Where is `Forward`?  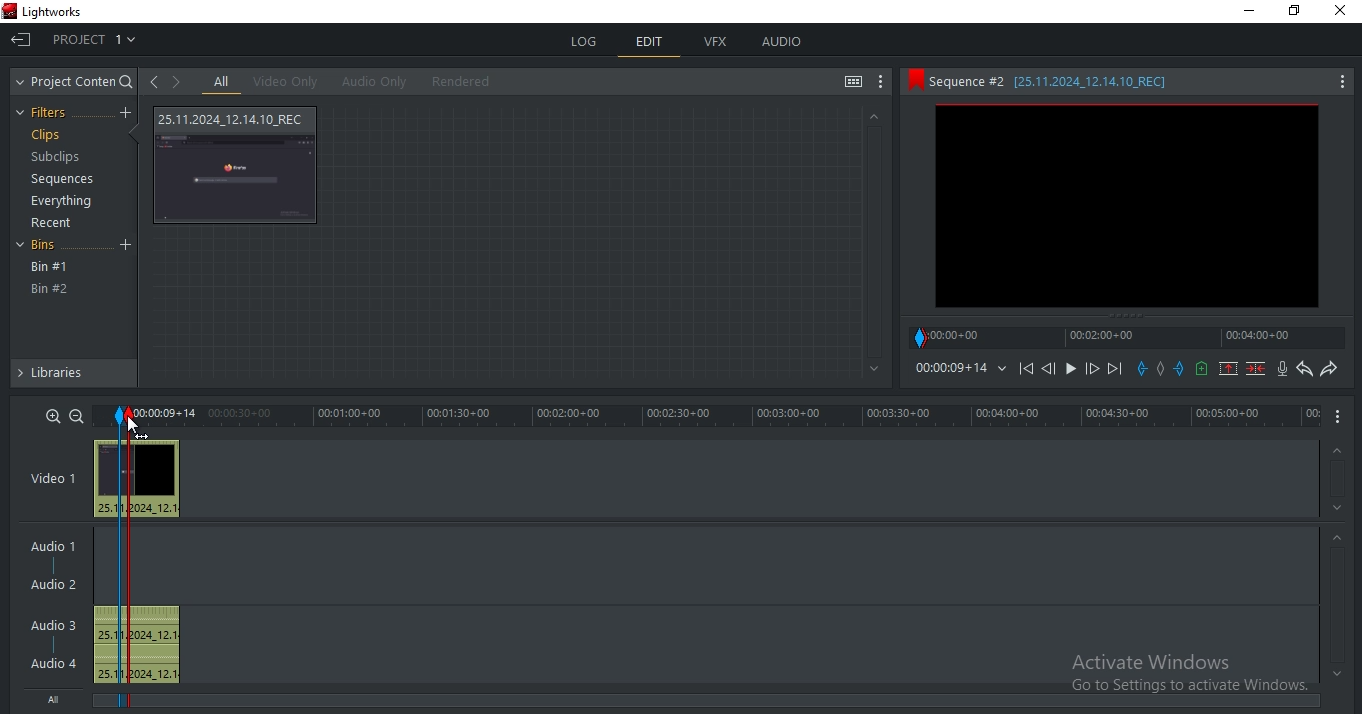 Forward is located at coordinates (1093, 369).